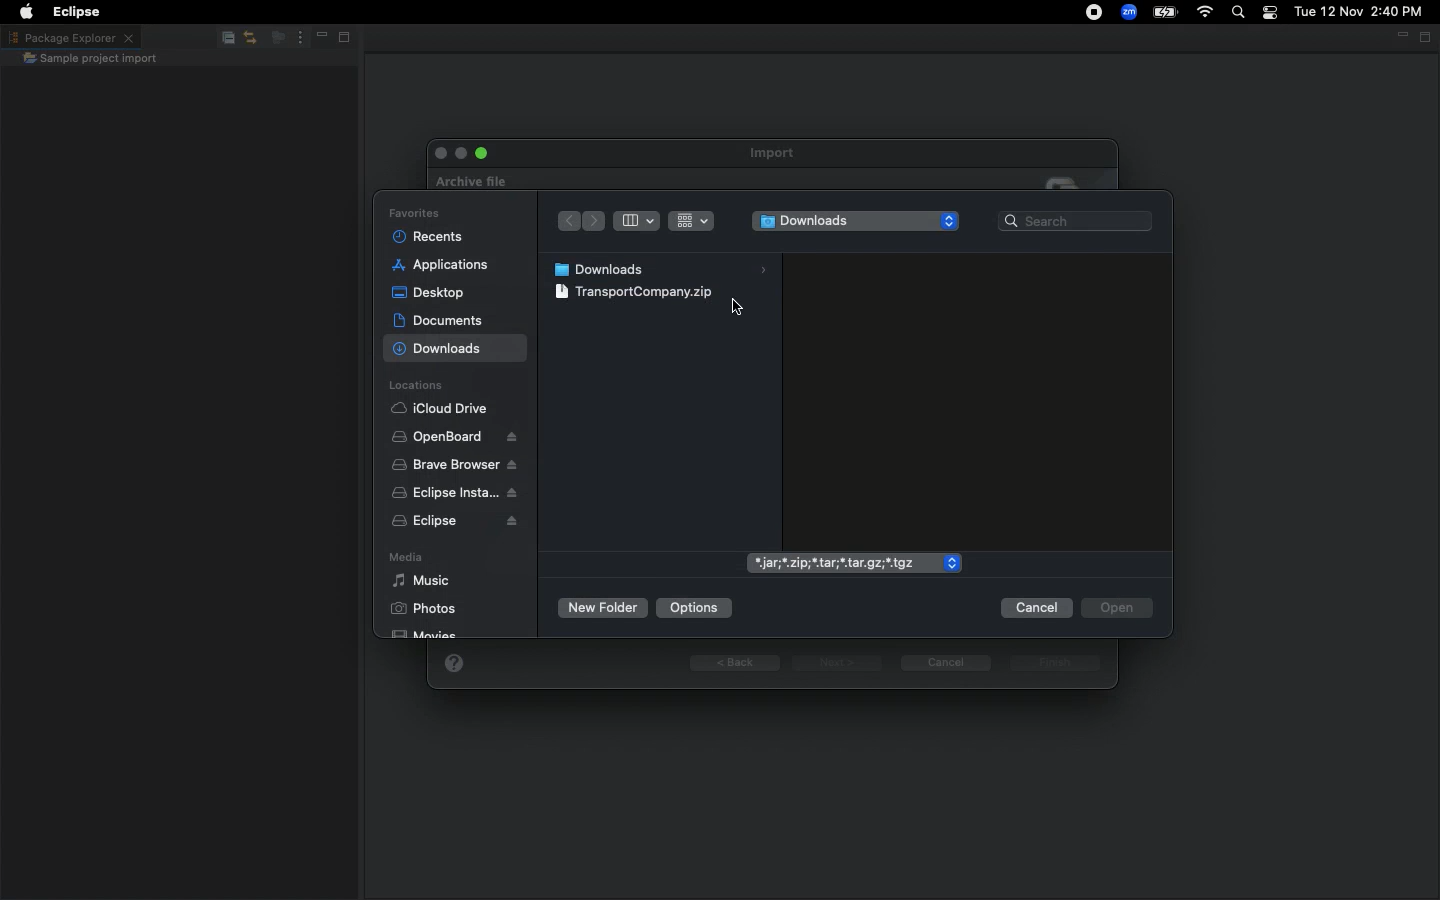 Image resolution: width=1440 pixels, height=900 pixels. Describe the element at coordinates (1115, 607) in the screenshot. I see `Open` at that location.